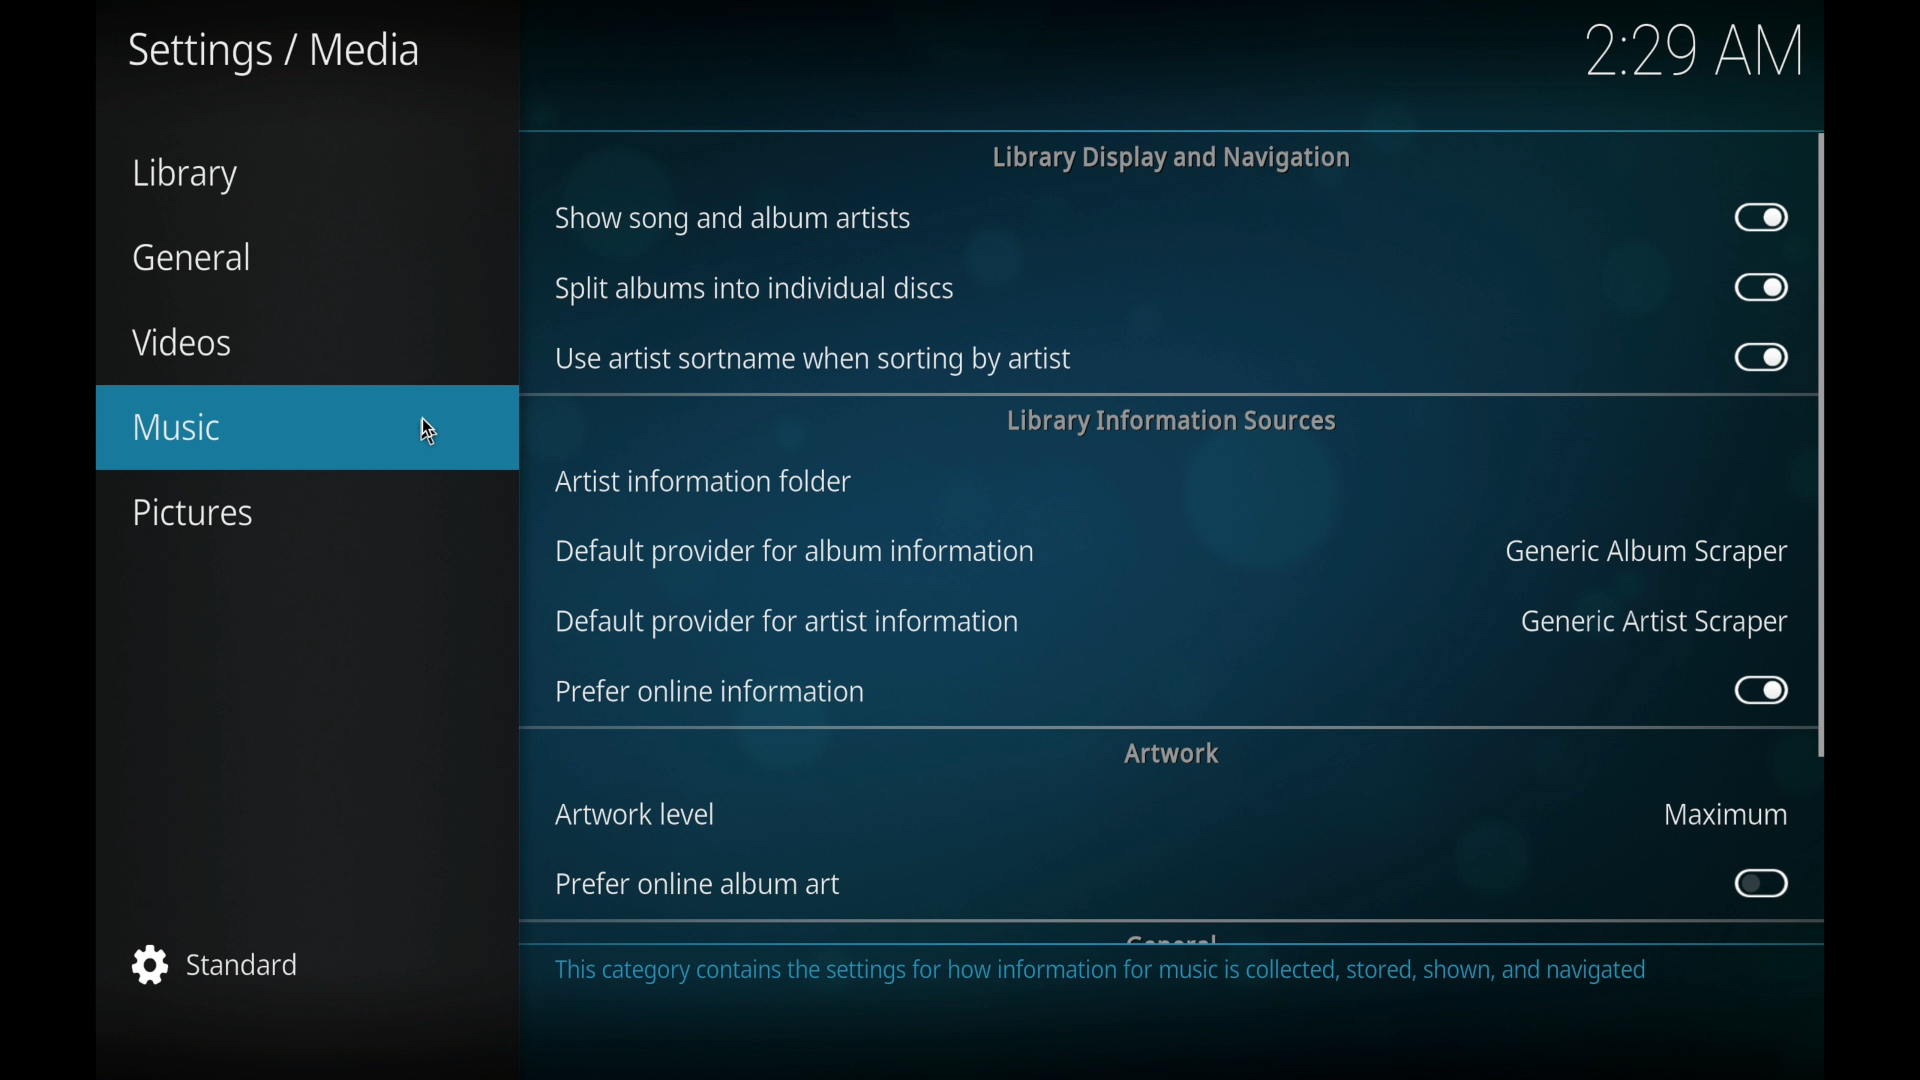 The width and height of the screenshot is (1920, 1080). I want to click on generic album scraper, so click(1643, 553).